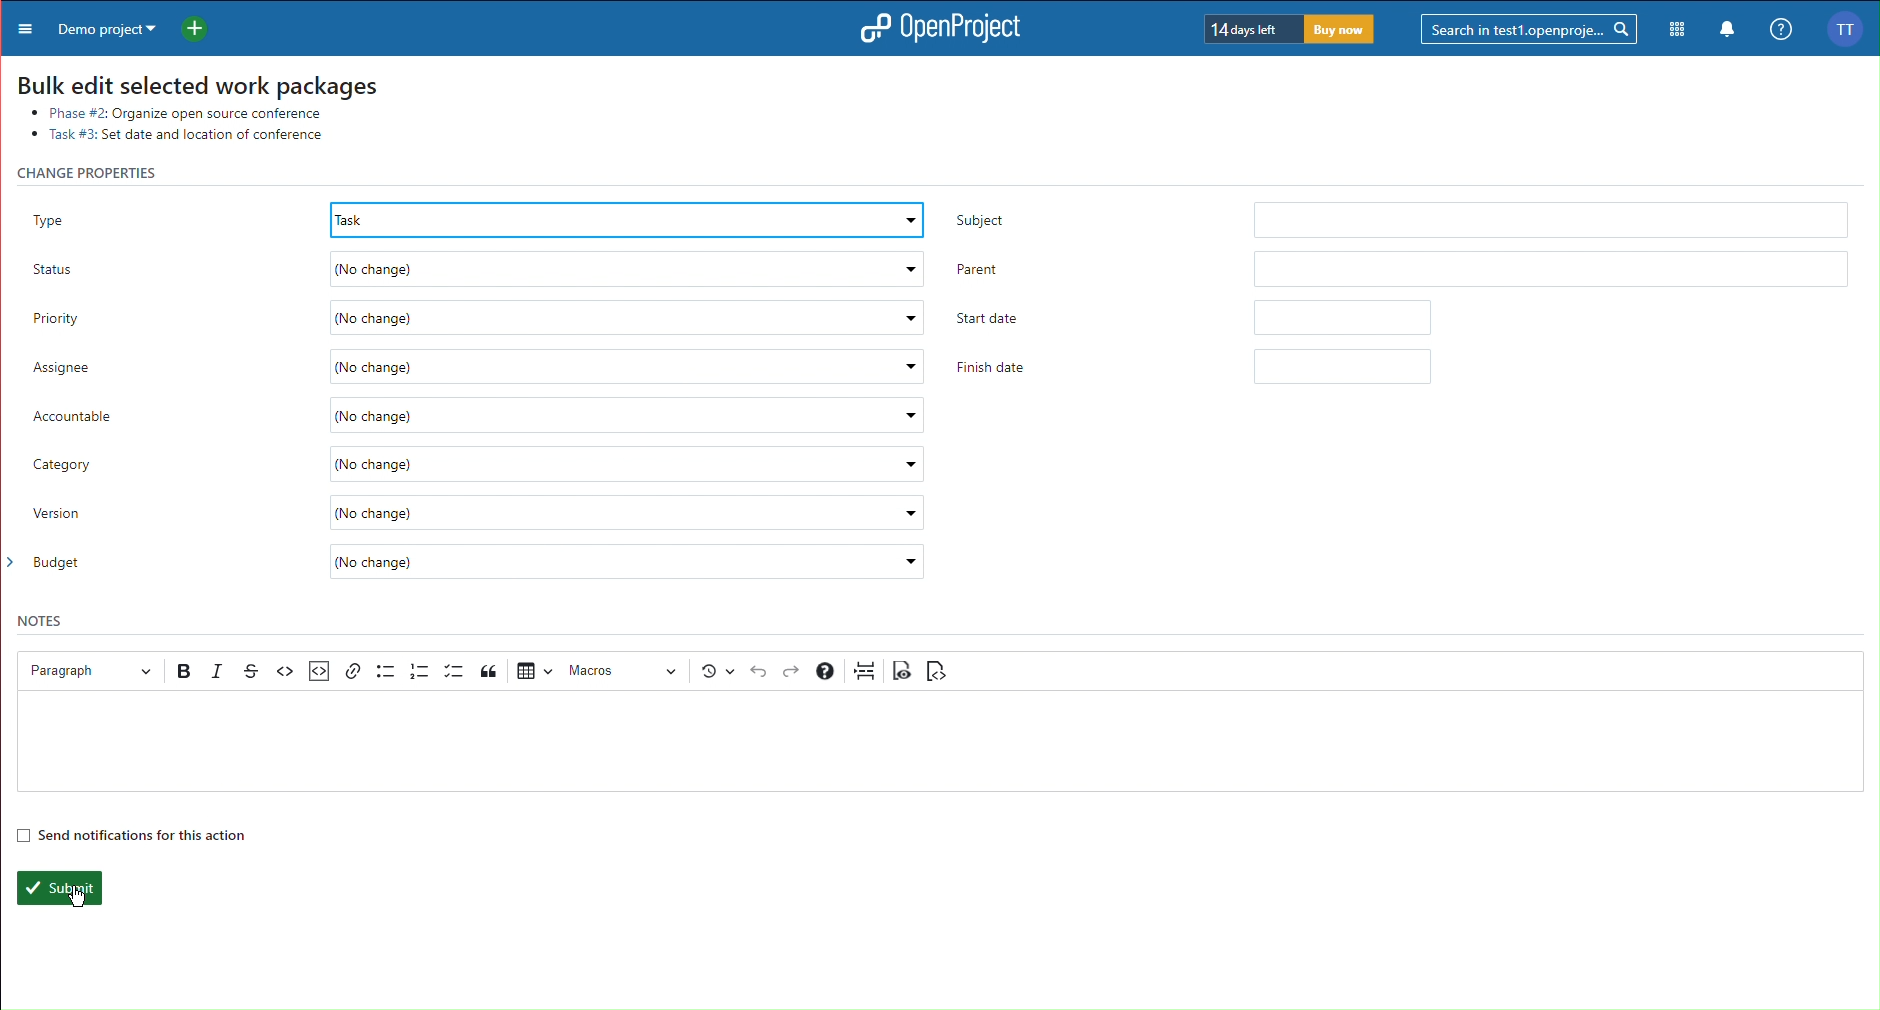  Describe the element at coordinates (759, 672) in the screenshot. I see `Undo` at that location.